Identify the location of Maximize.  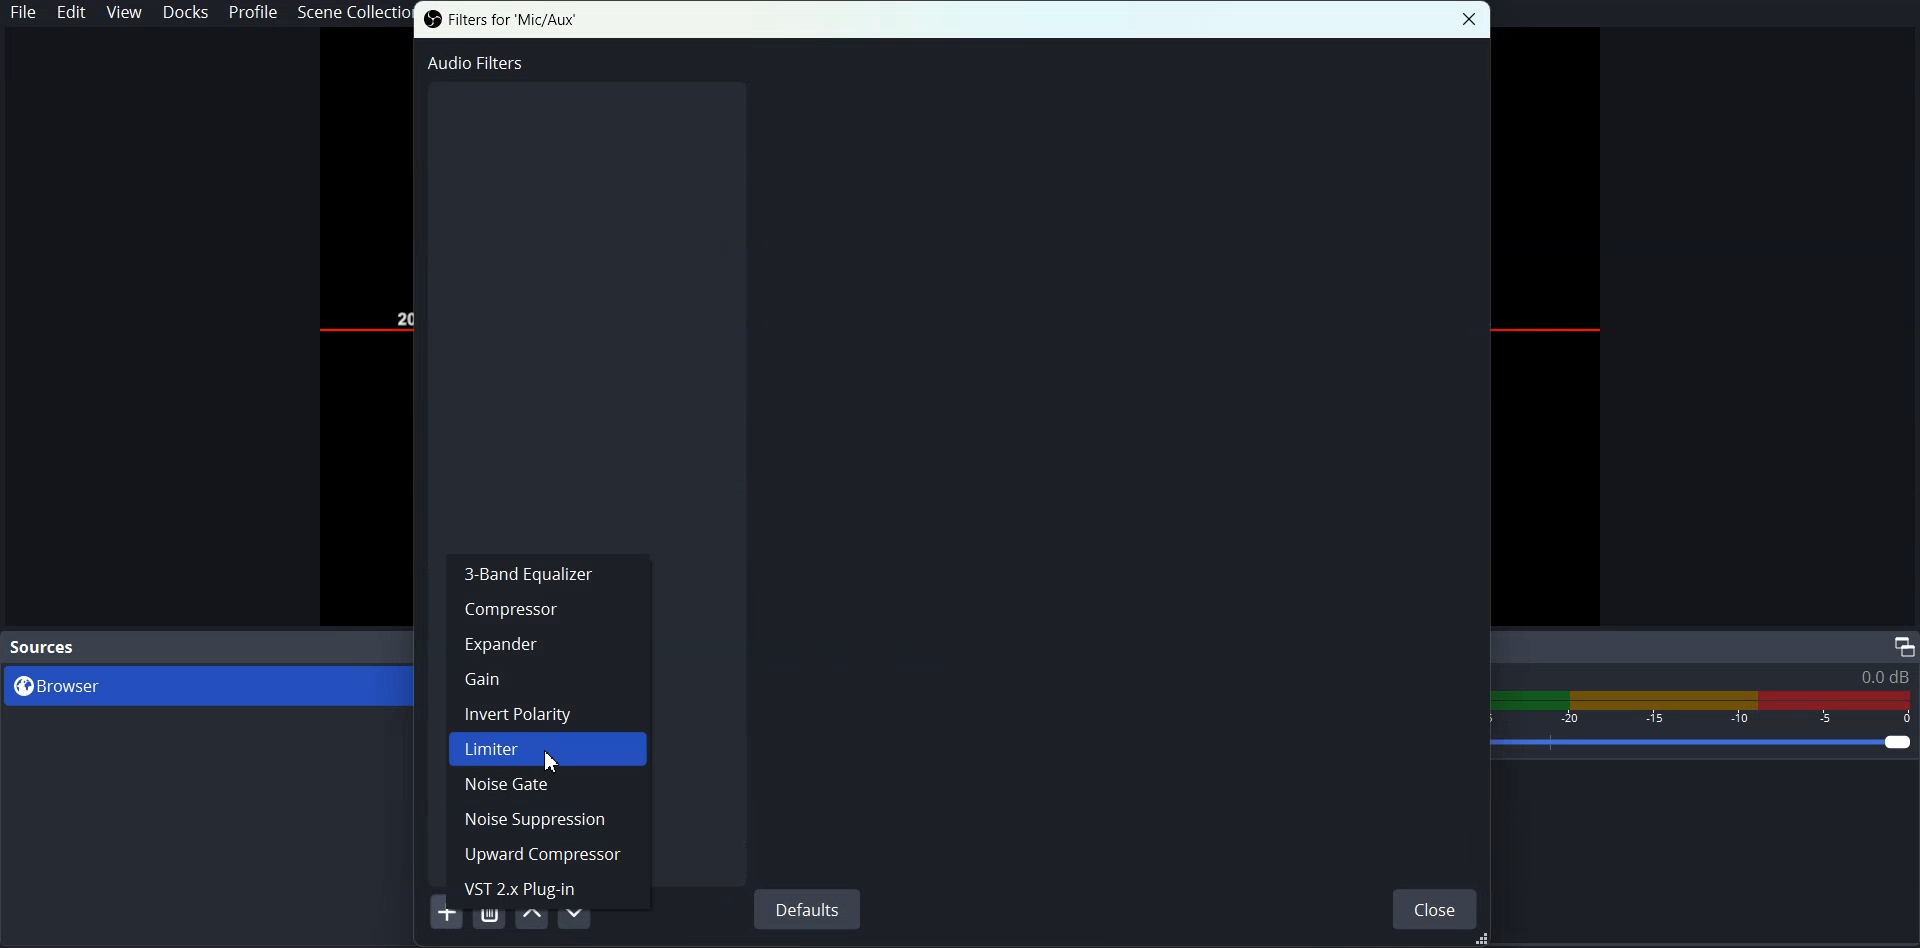
(1903, 646).